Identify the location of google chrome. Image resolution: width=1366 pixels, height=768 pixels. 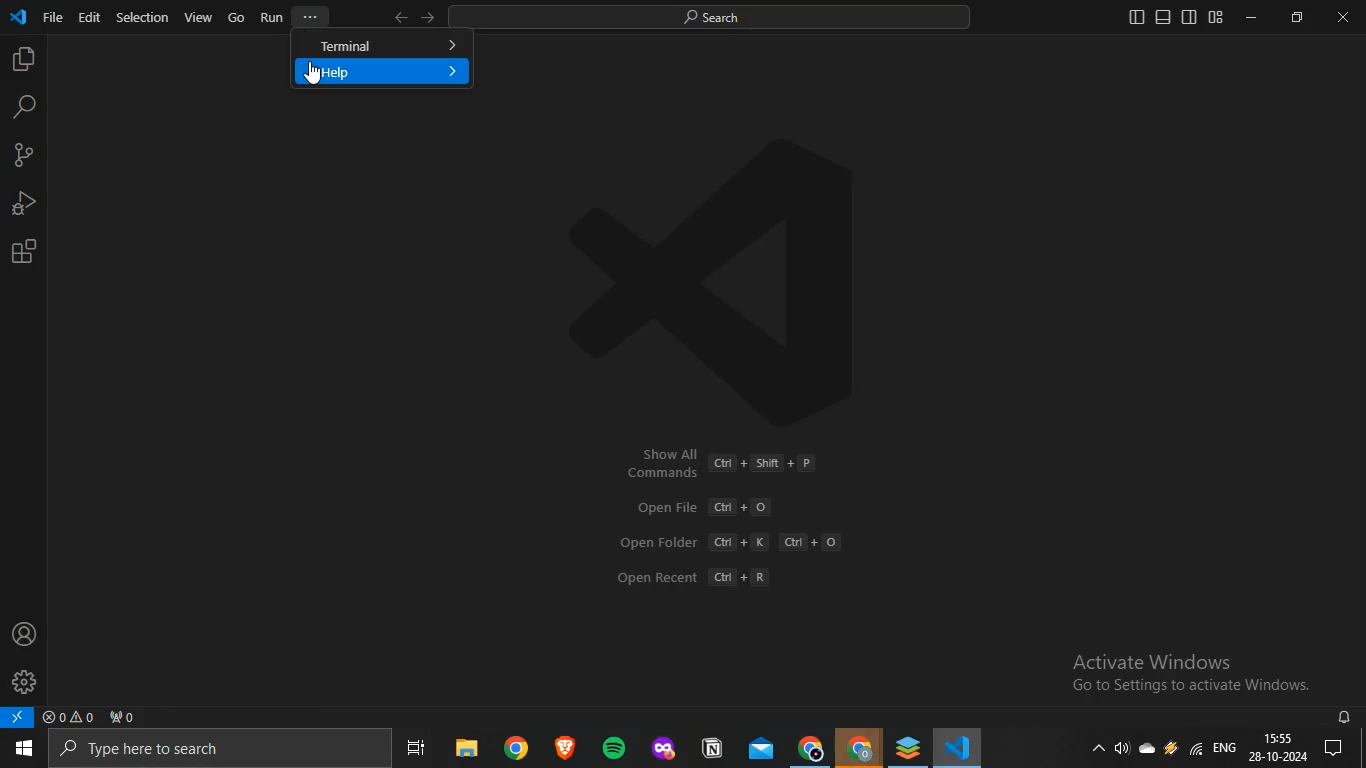
(810, 748).